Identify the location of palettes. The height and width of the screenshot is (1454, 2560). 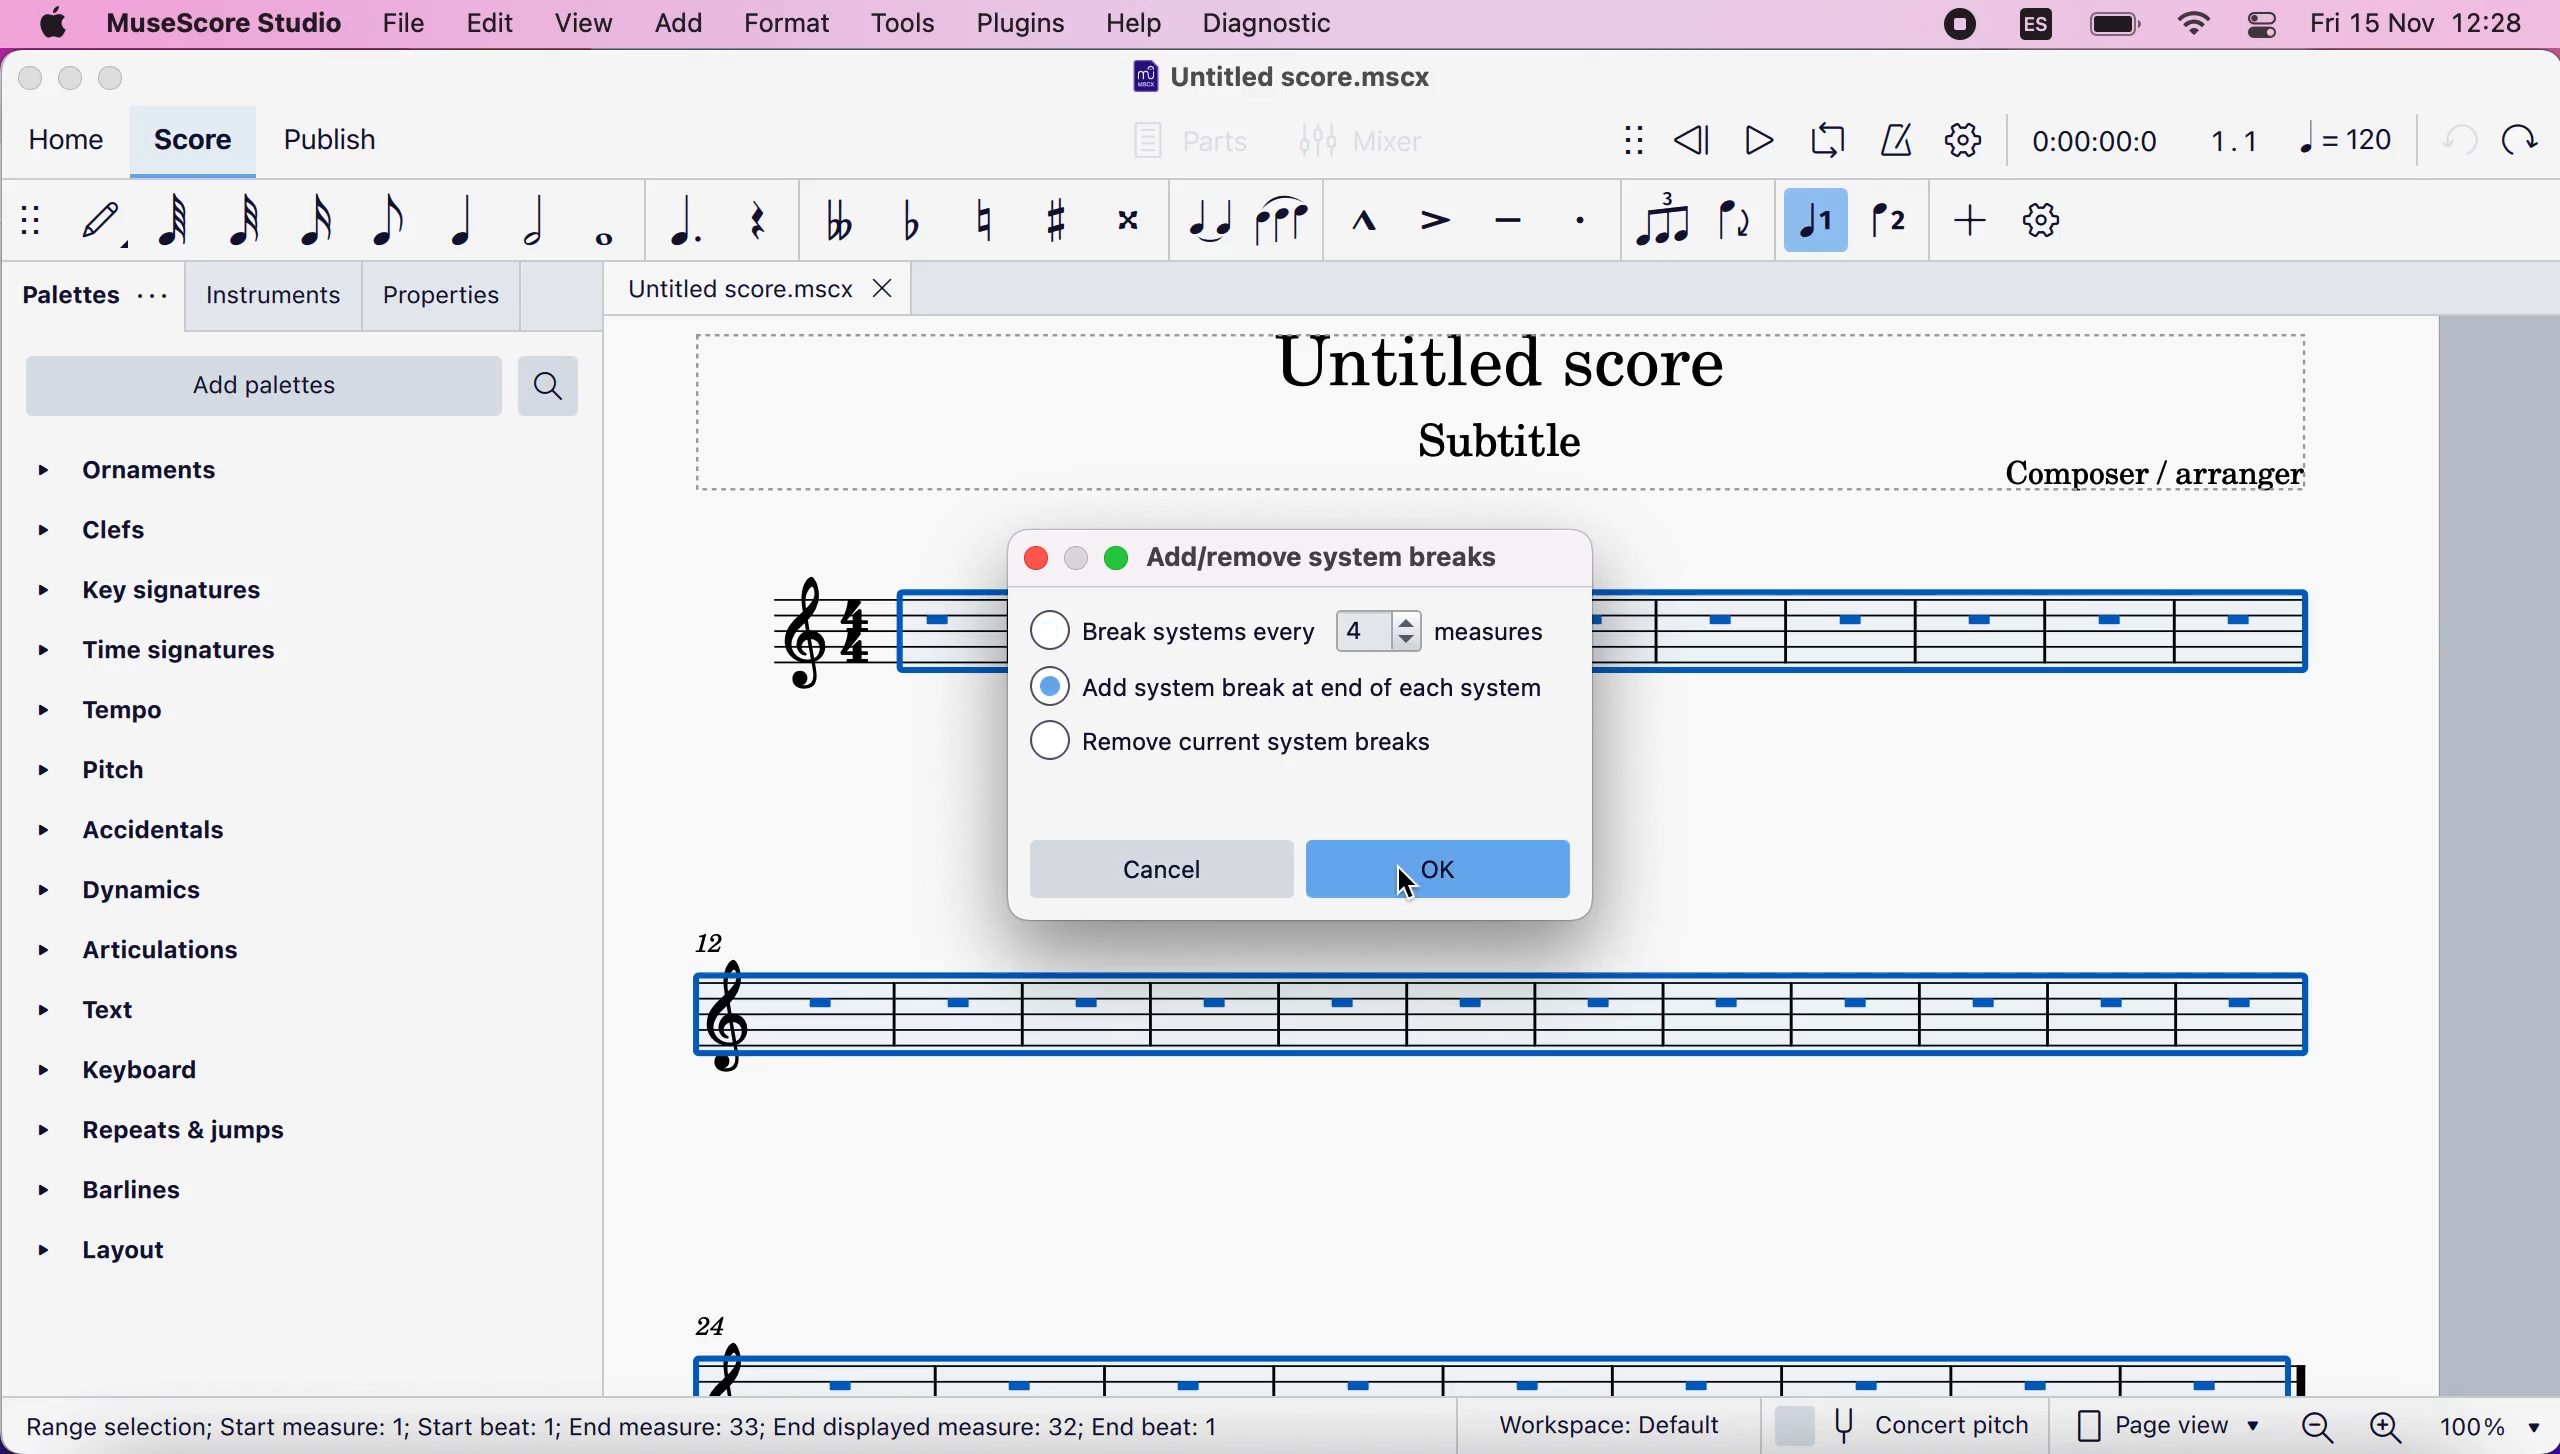
(88, 301).